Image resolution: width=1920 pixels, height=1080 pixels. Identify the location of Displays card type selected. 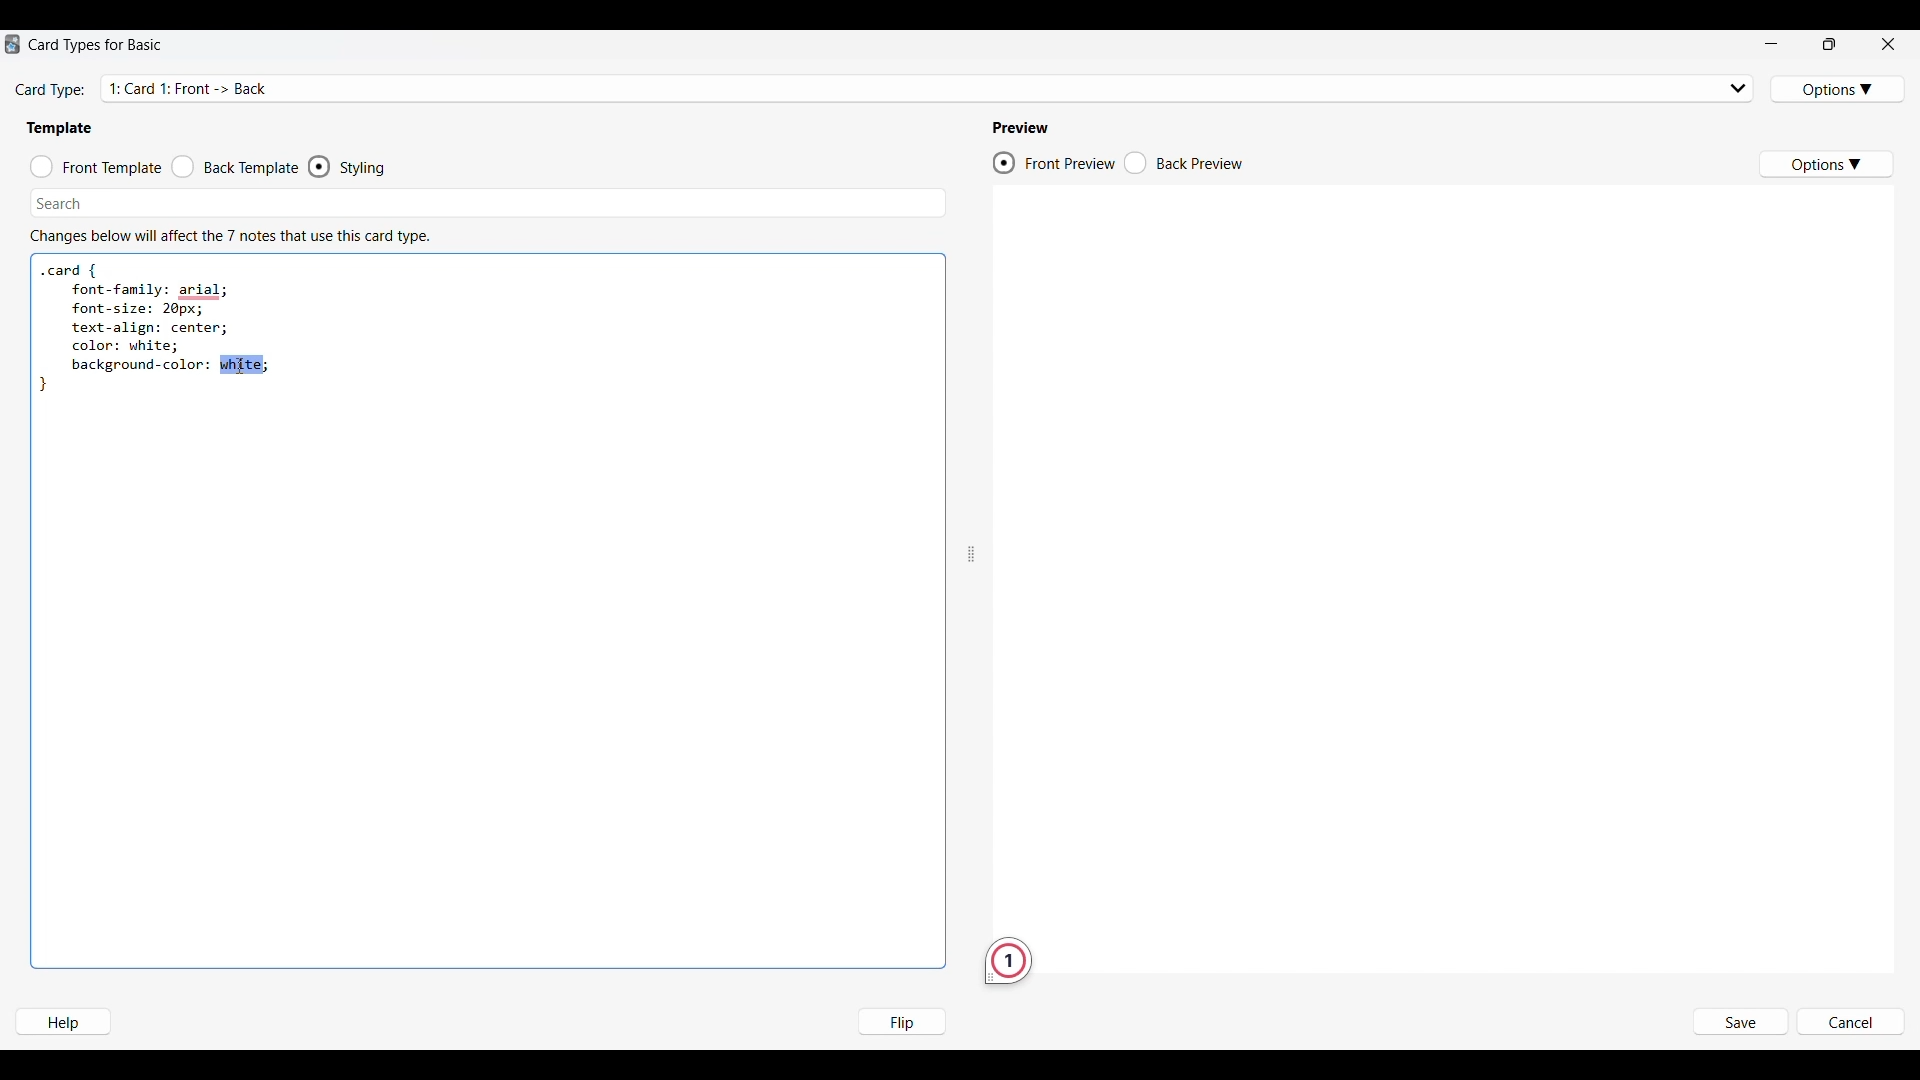
(930, 87).